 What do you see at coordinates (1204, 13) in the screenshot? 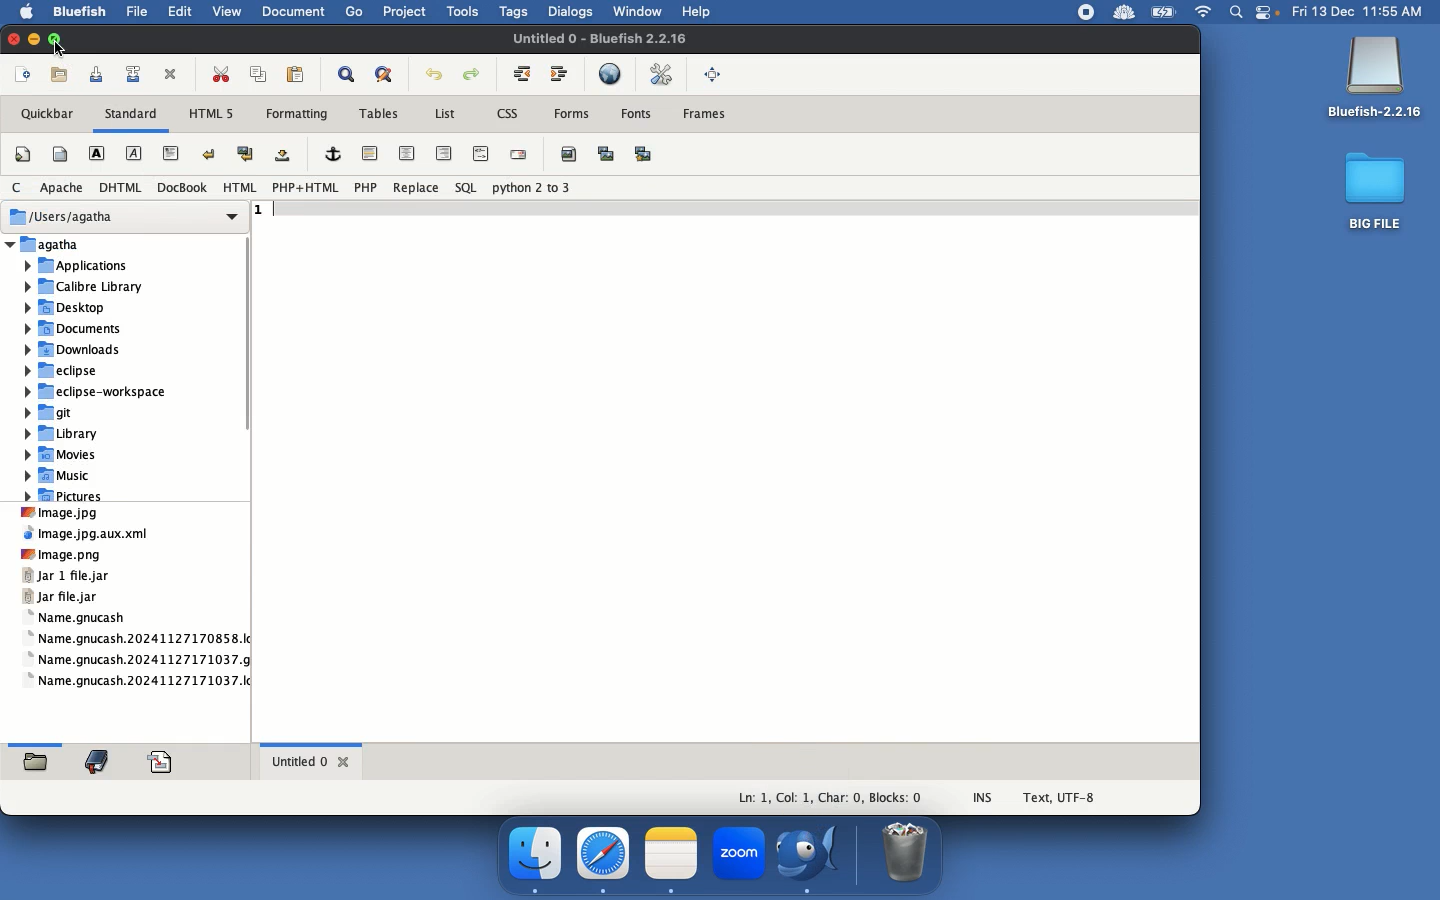
I see `Internet` at bounding box center [1204, 13].